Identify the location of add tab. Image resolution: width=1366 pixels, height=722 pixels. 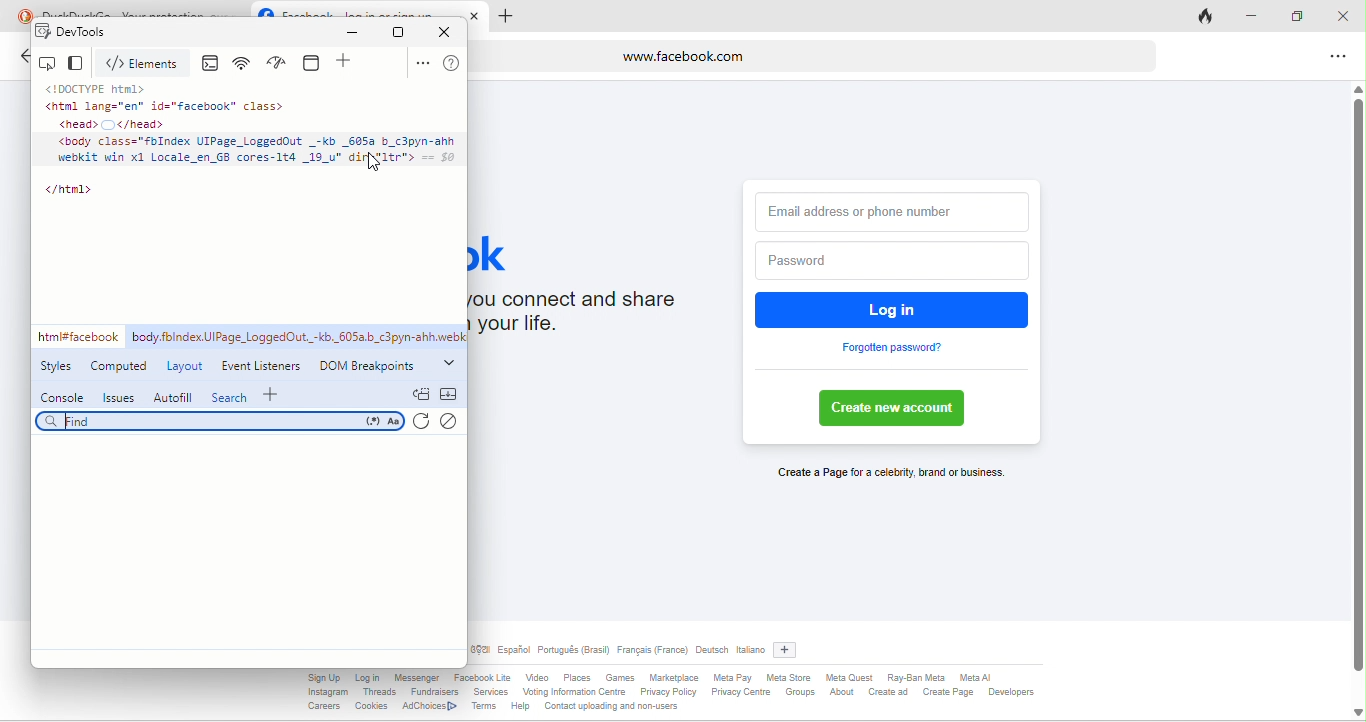
(505, 17).